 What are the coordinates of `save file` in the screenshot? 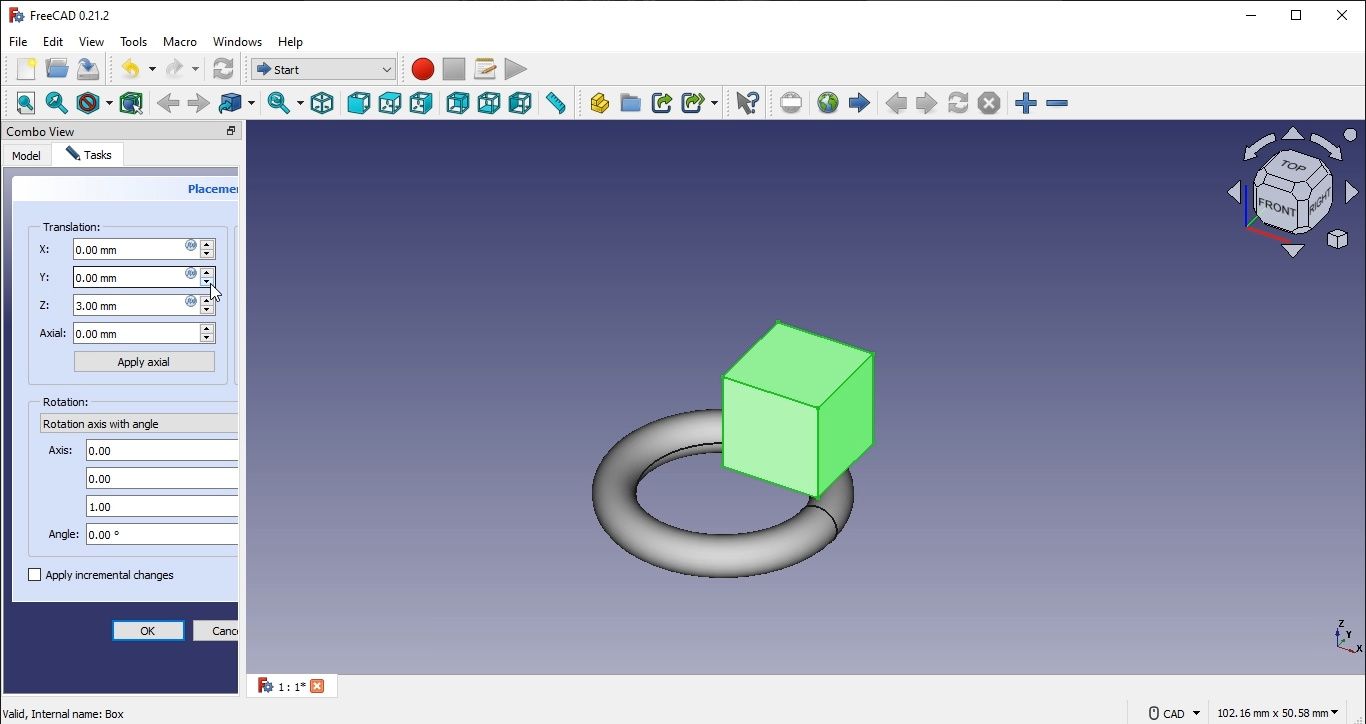 It's located at (89, 69).